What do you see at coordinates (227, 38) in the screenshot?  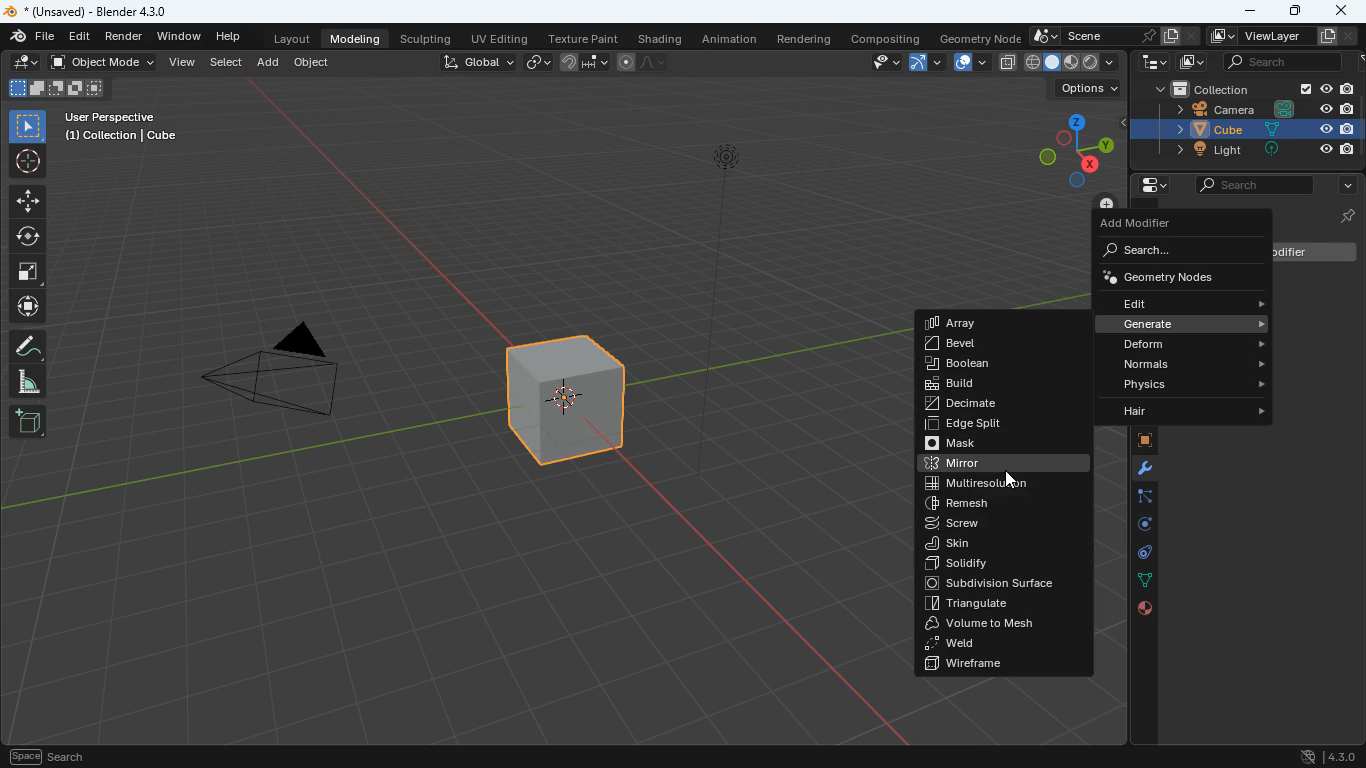 I see `help` at bounding box center [227, 38].